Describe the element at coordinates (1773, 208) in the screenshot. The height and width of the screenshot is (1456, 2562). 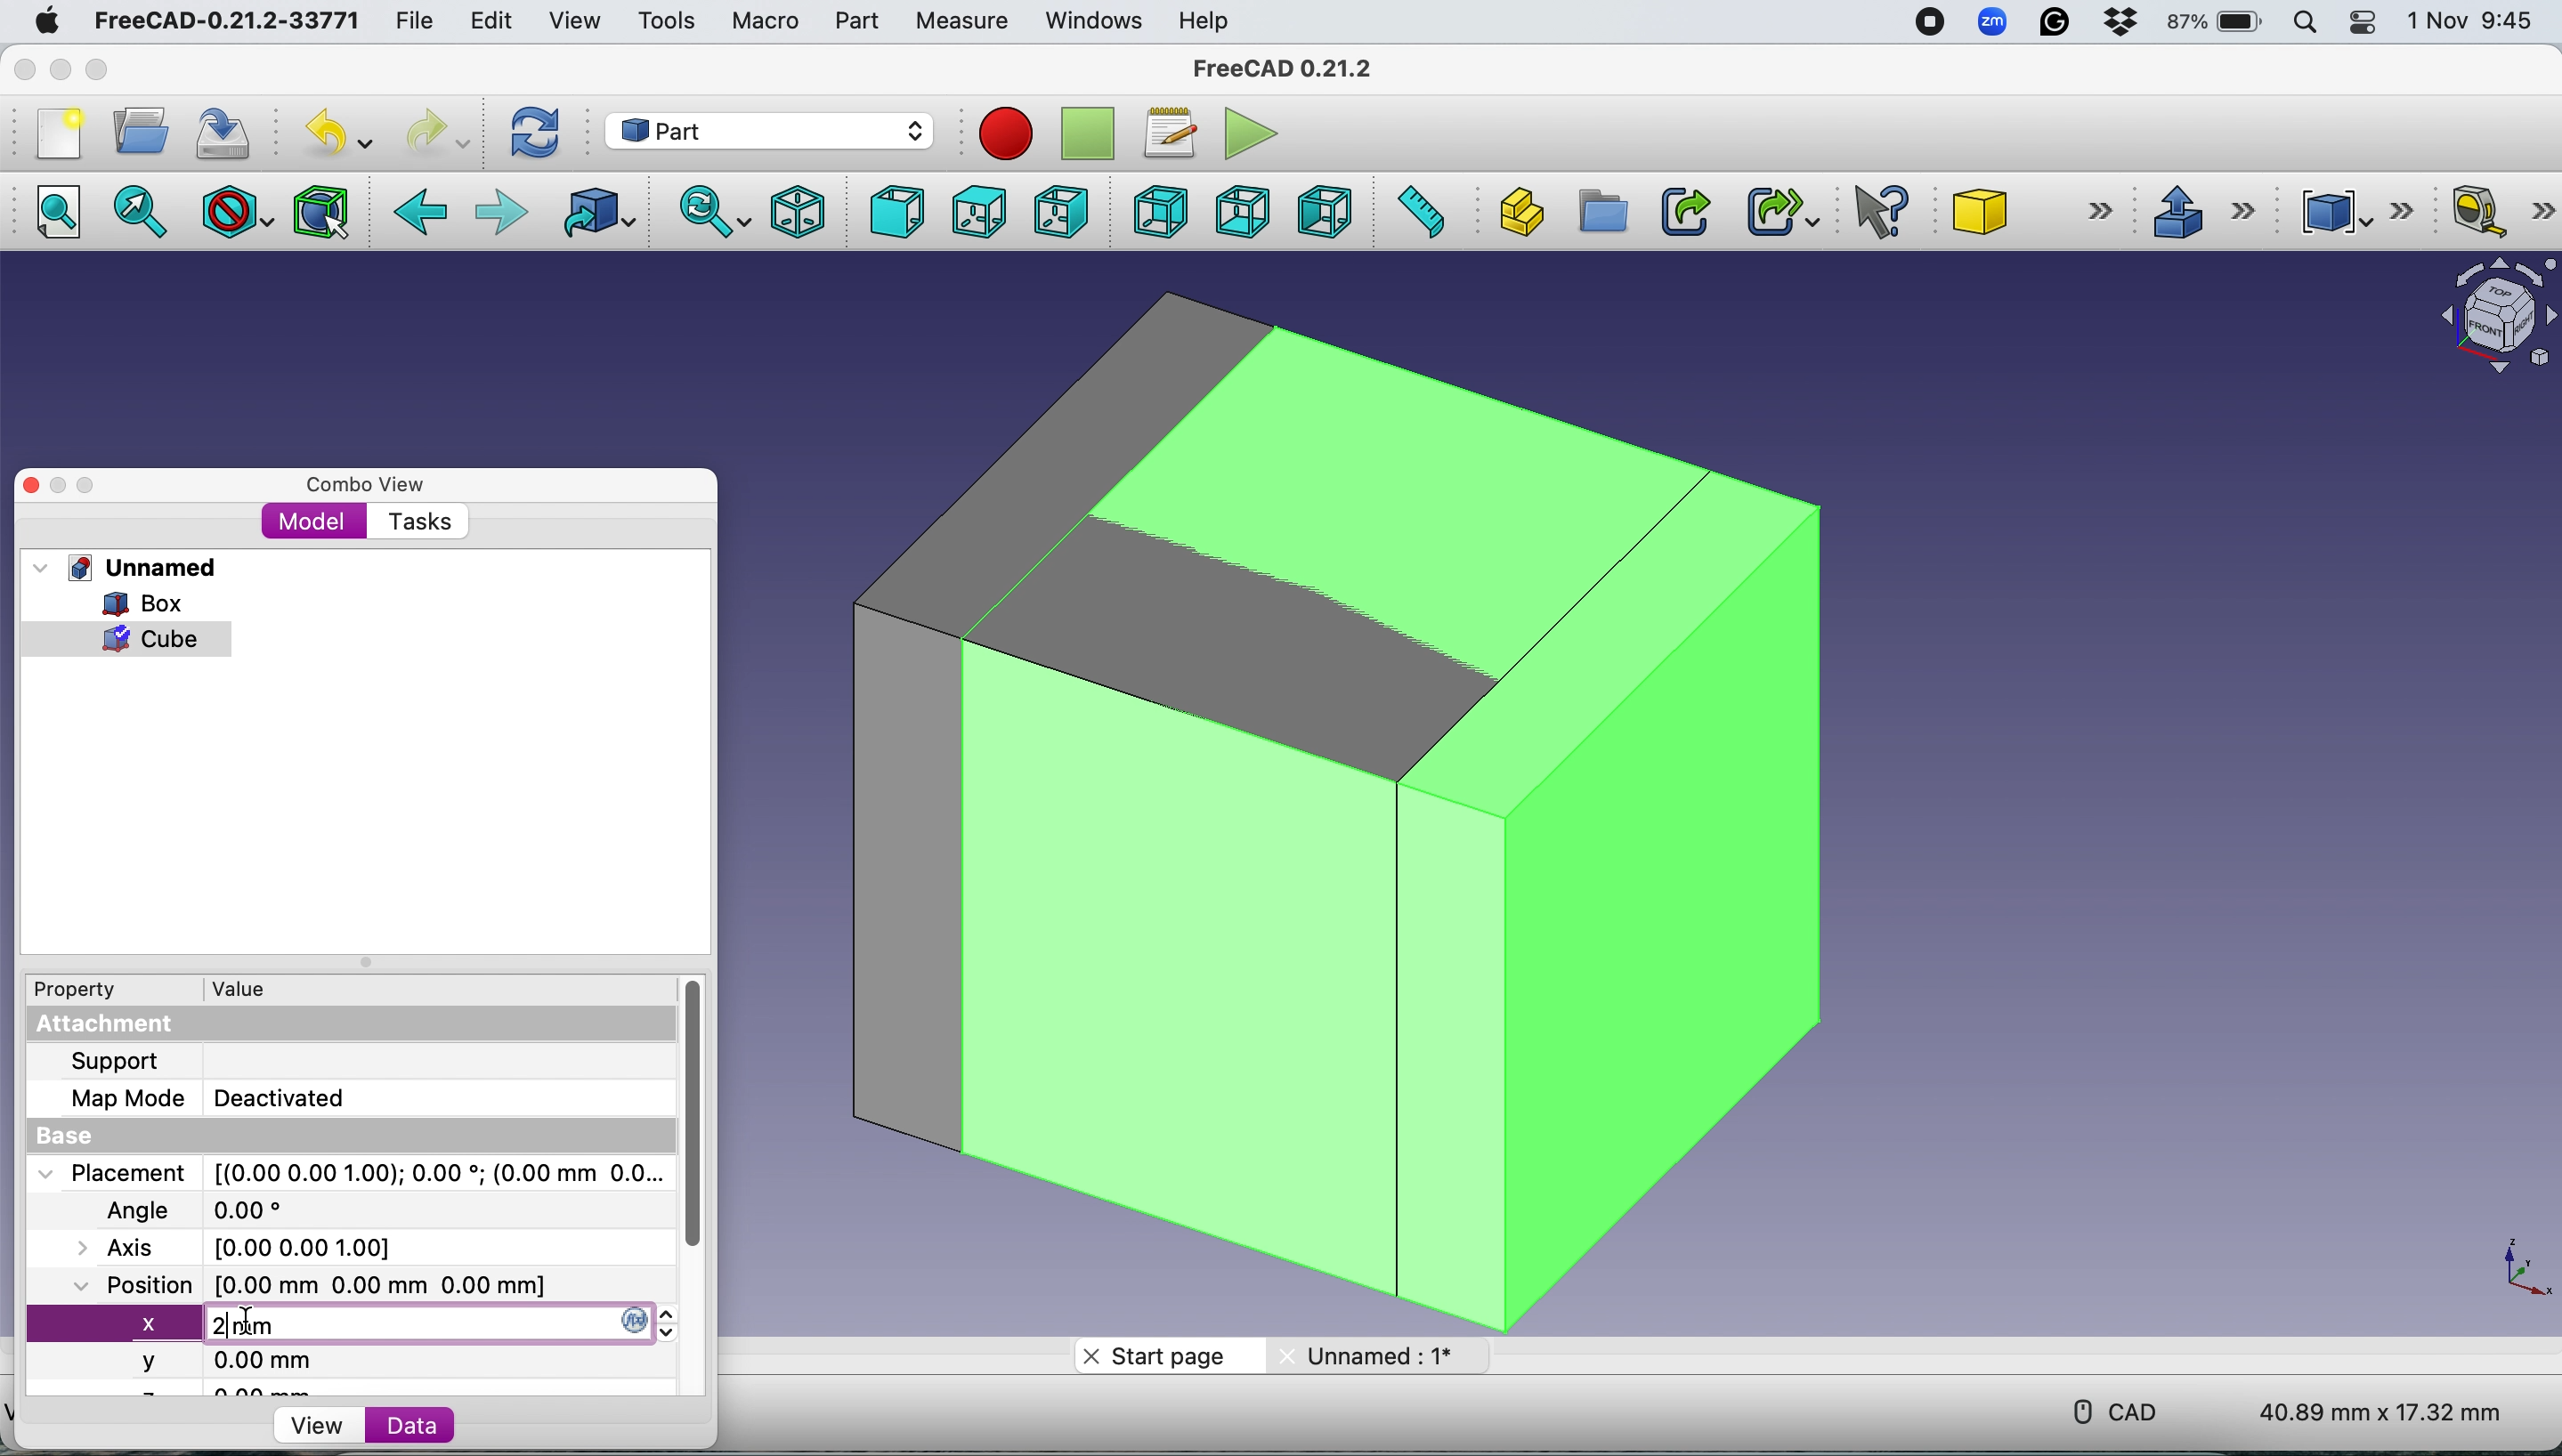
I see `Make sub link` at that location.